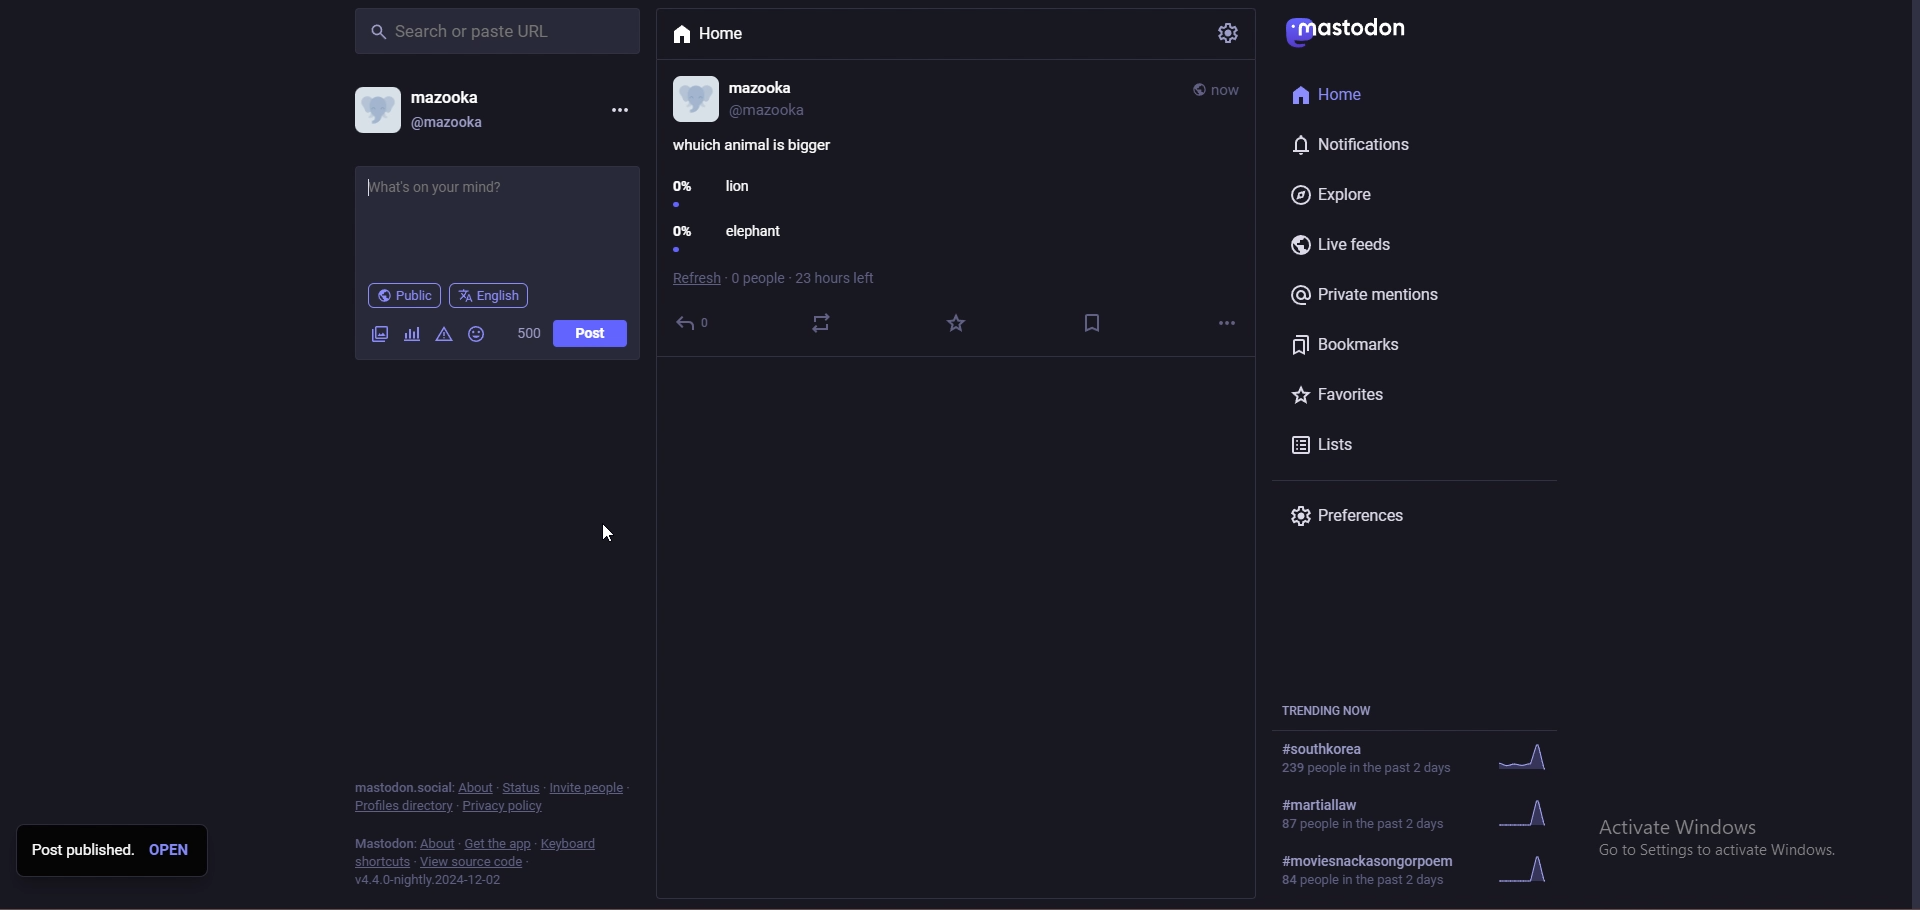 The image size is (1920, 910). Describe the element at coordinates (609, 534) in the screenshot. I see `cursor` at that location.